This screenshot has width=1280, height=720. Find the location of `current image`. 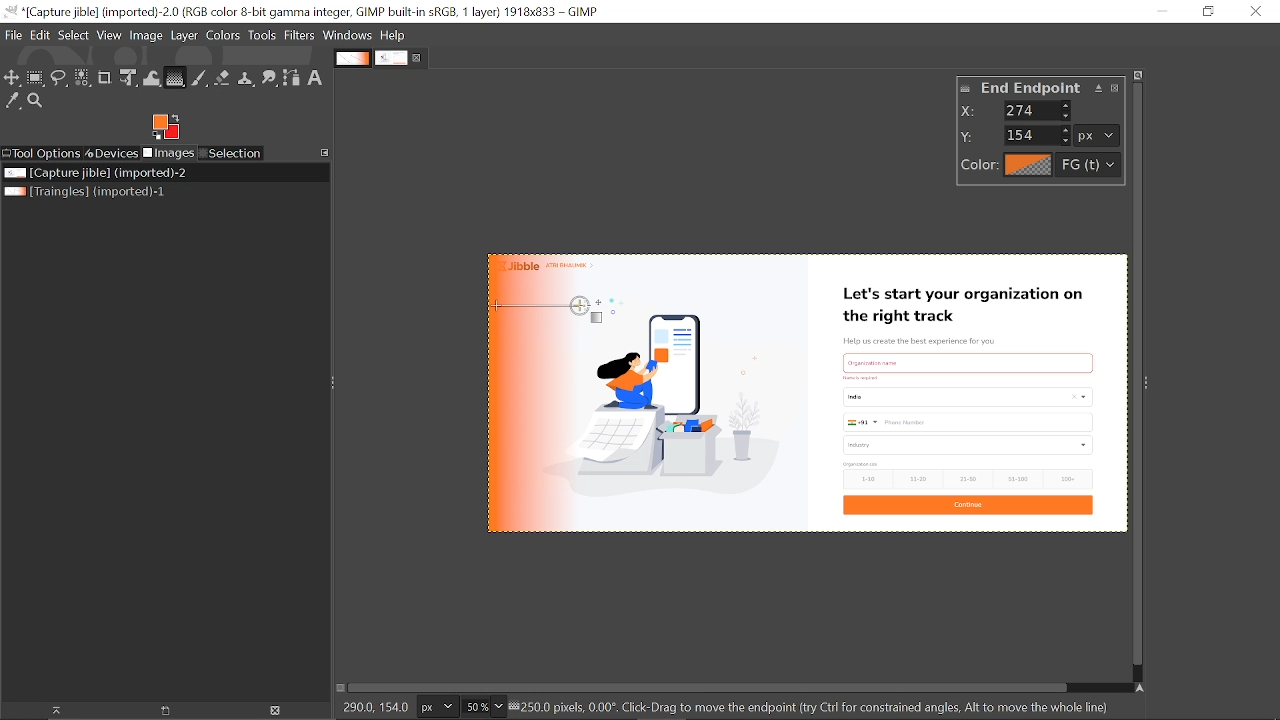

current image is located at coordinates (803, 394).